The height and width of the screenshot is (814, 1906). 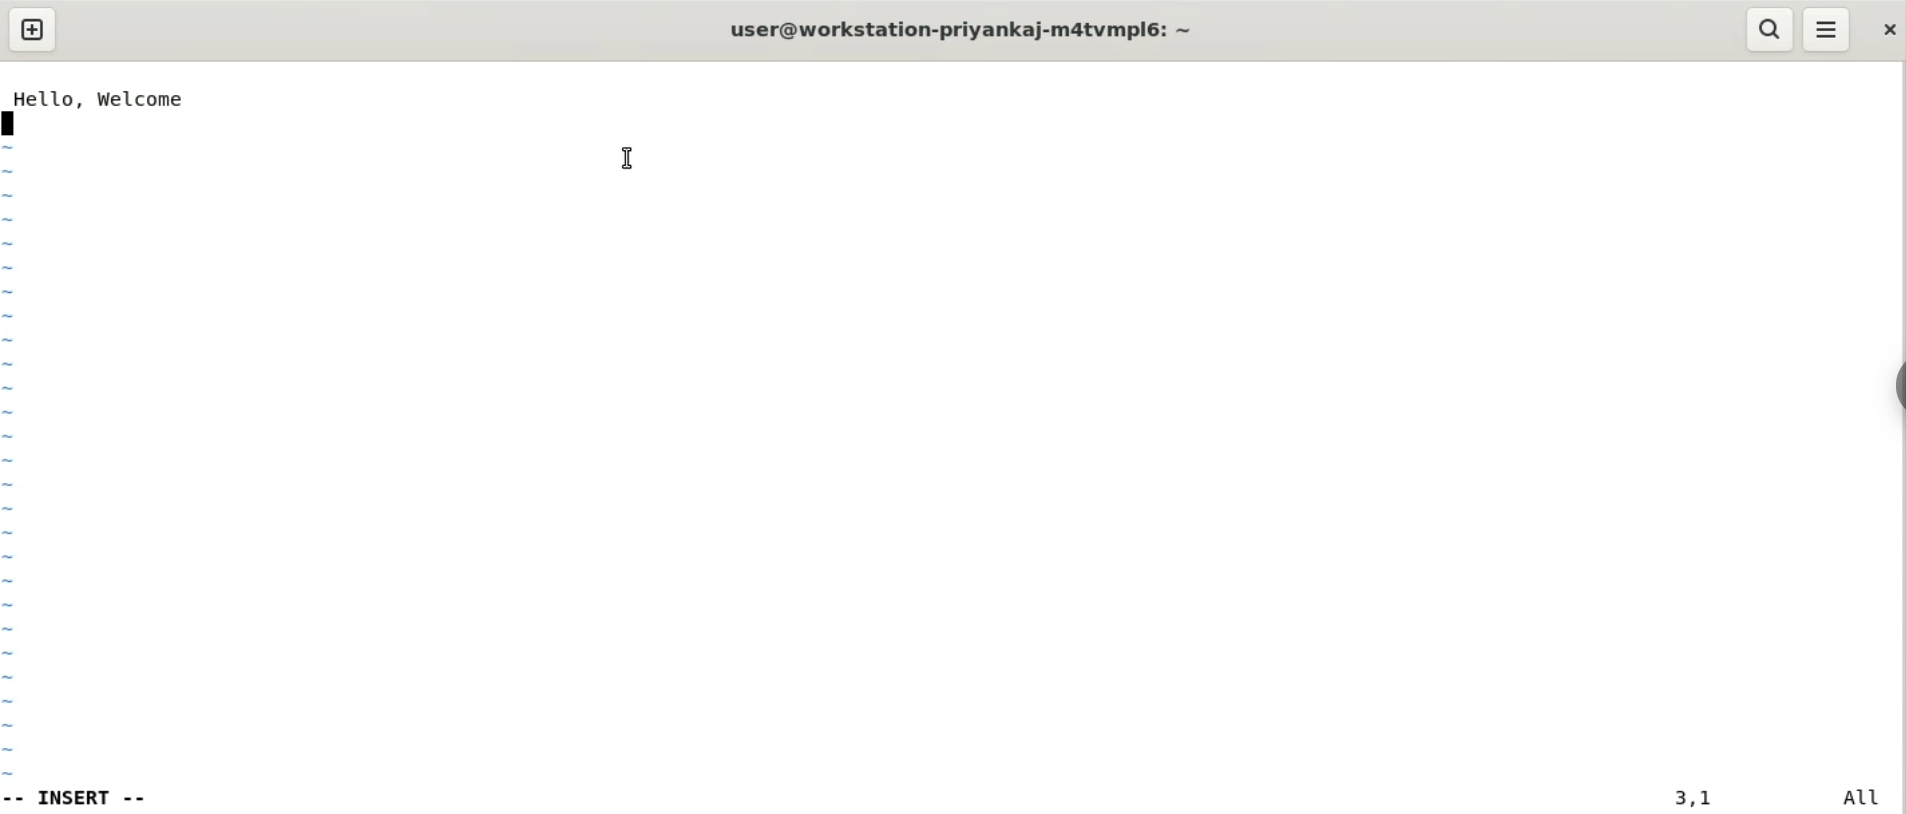 What do you see at coordinates (98, 98) in the screenshot?
I see `hello, welcome` at bounding box center [98, 98].